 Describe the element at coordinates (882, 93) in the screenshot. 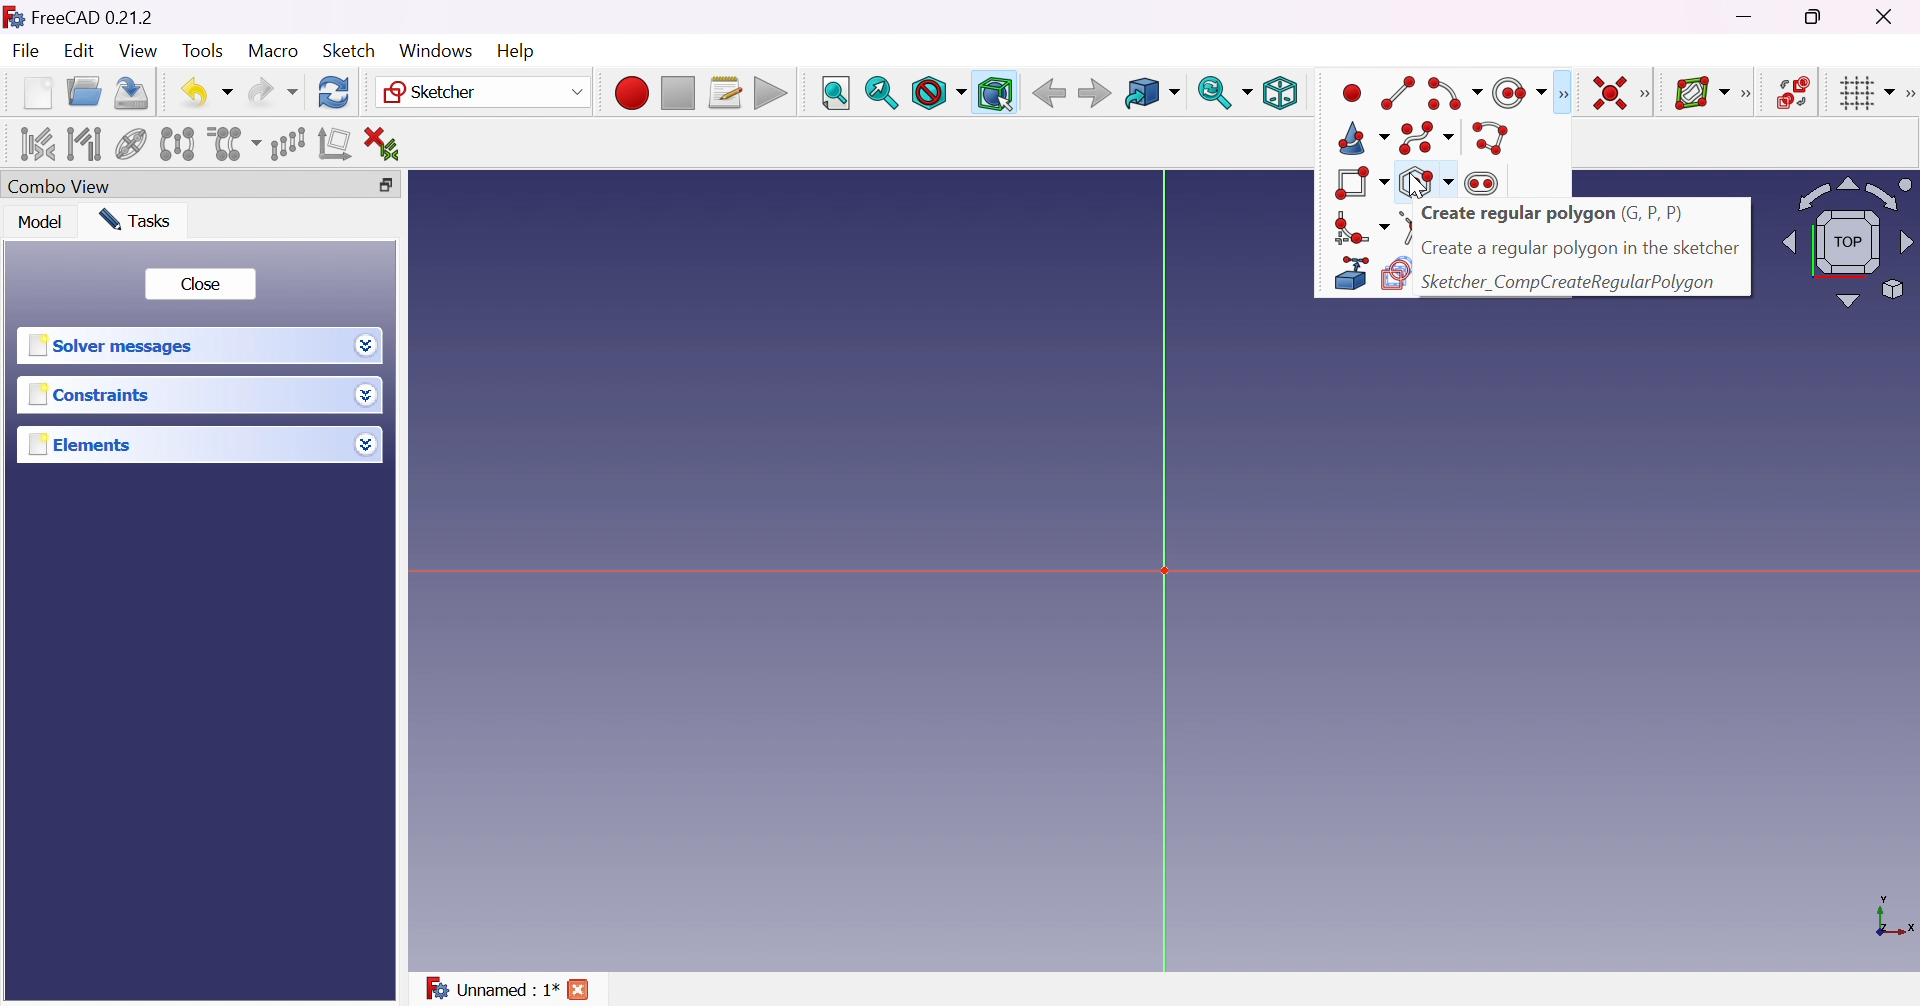

I see `Fit selection` at that location.